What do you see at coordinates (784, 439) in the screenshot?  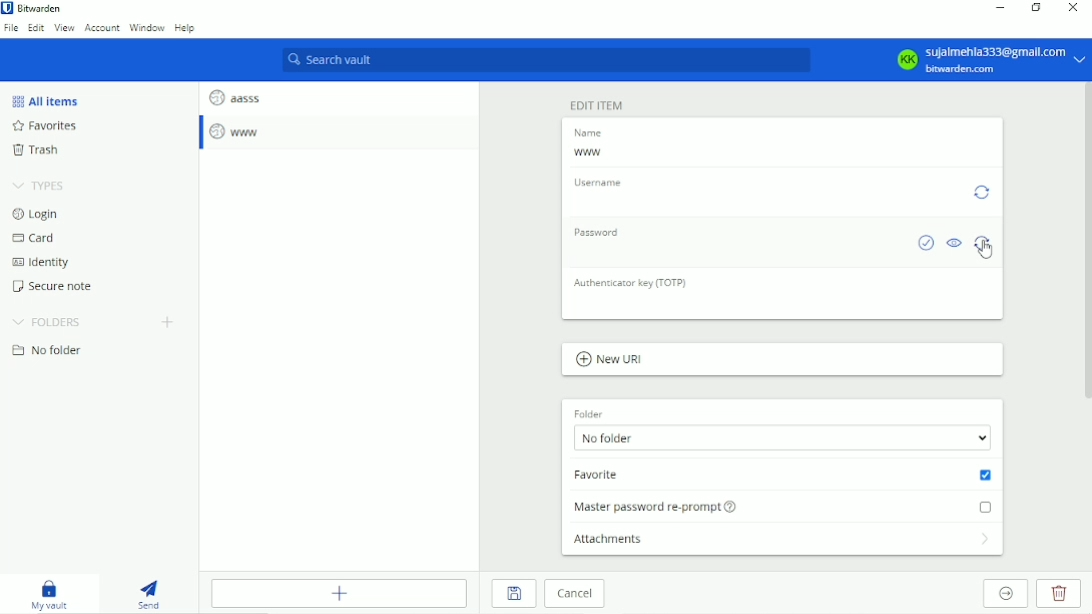 I see `No folder` at bounding box center [784, 439].